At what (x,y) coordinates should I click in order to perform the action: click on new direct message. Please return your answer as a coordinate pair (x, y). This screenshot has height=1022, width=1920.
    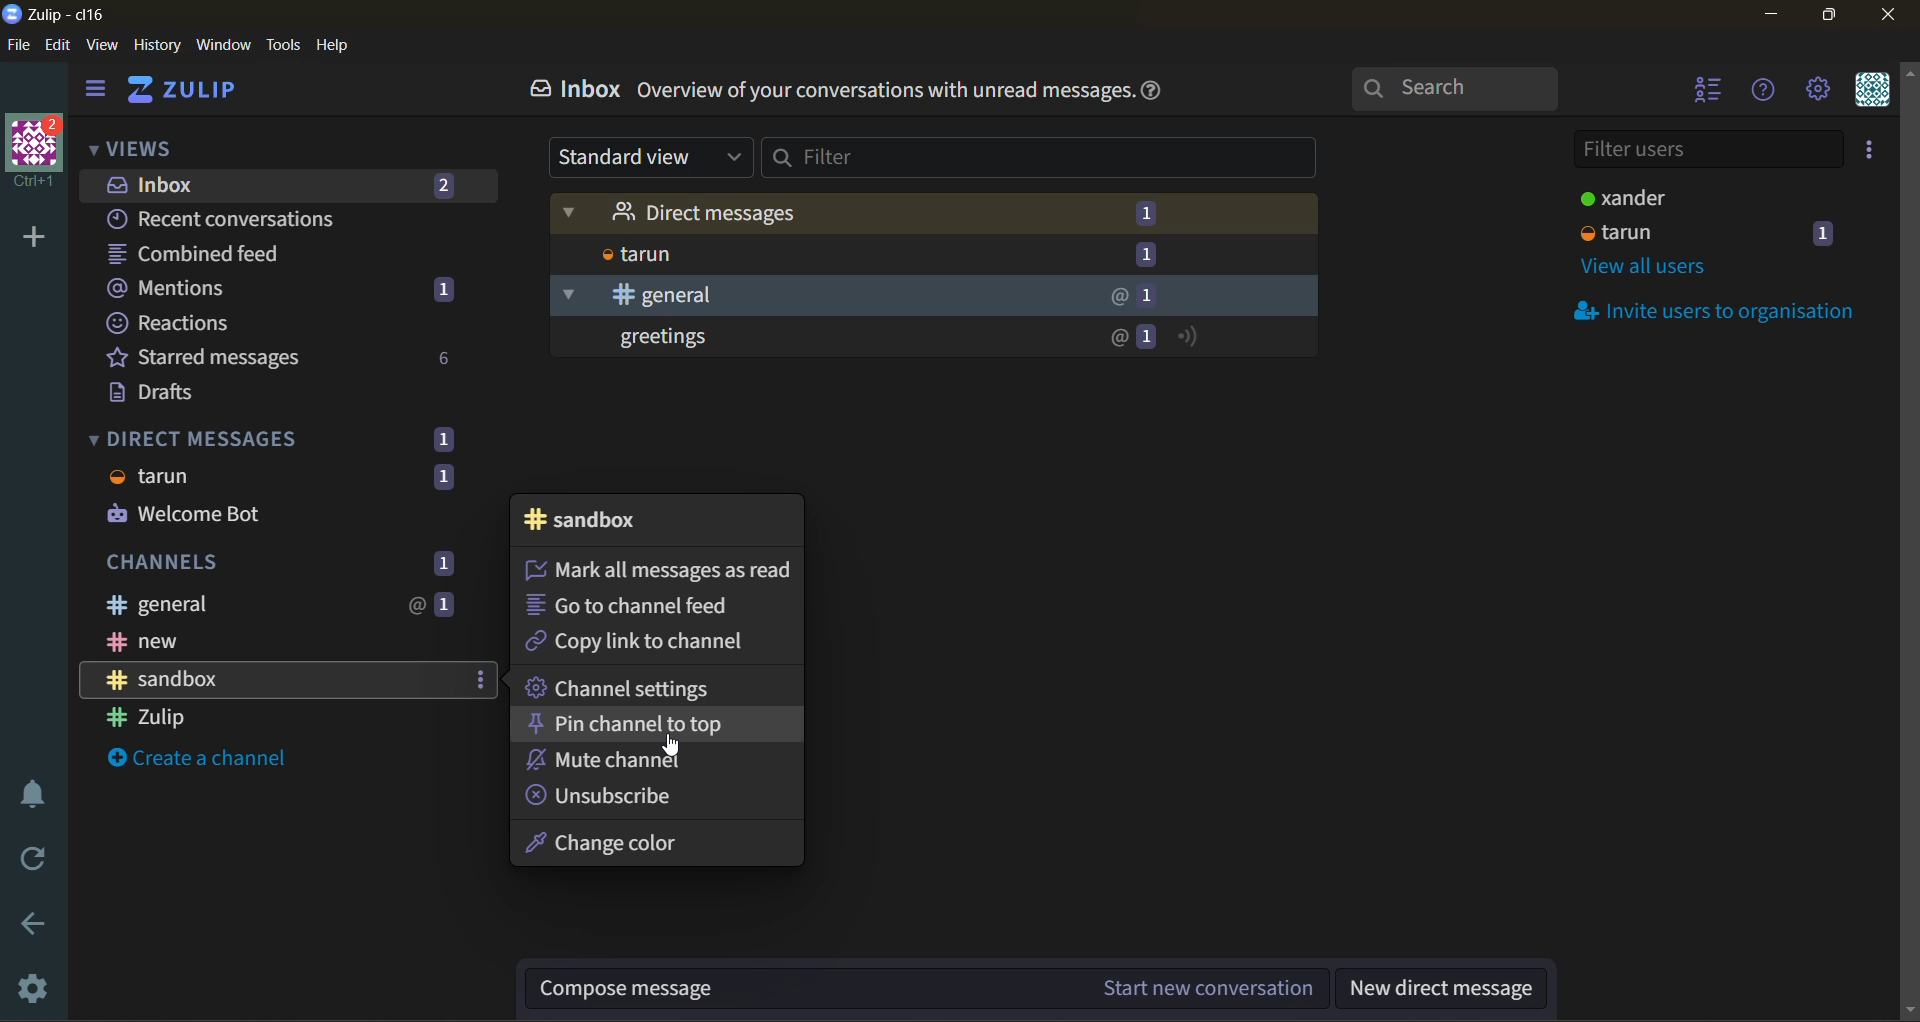
    Looking at the image, I should click on (1449, 989).